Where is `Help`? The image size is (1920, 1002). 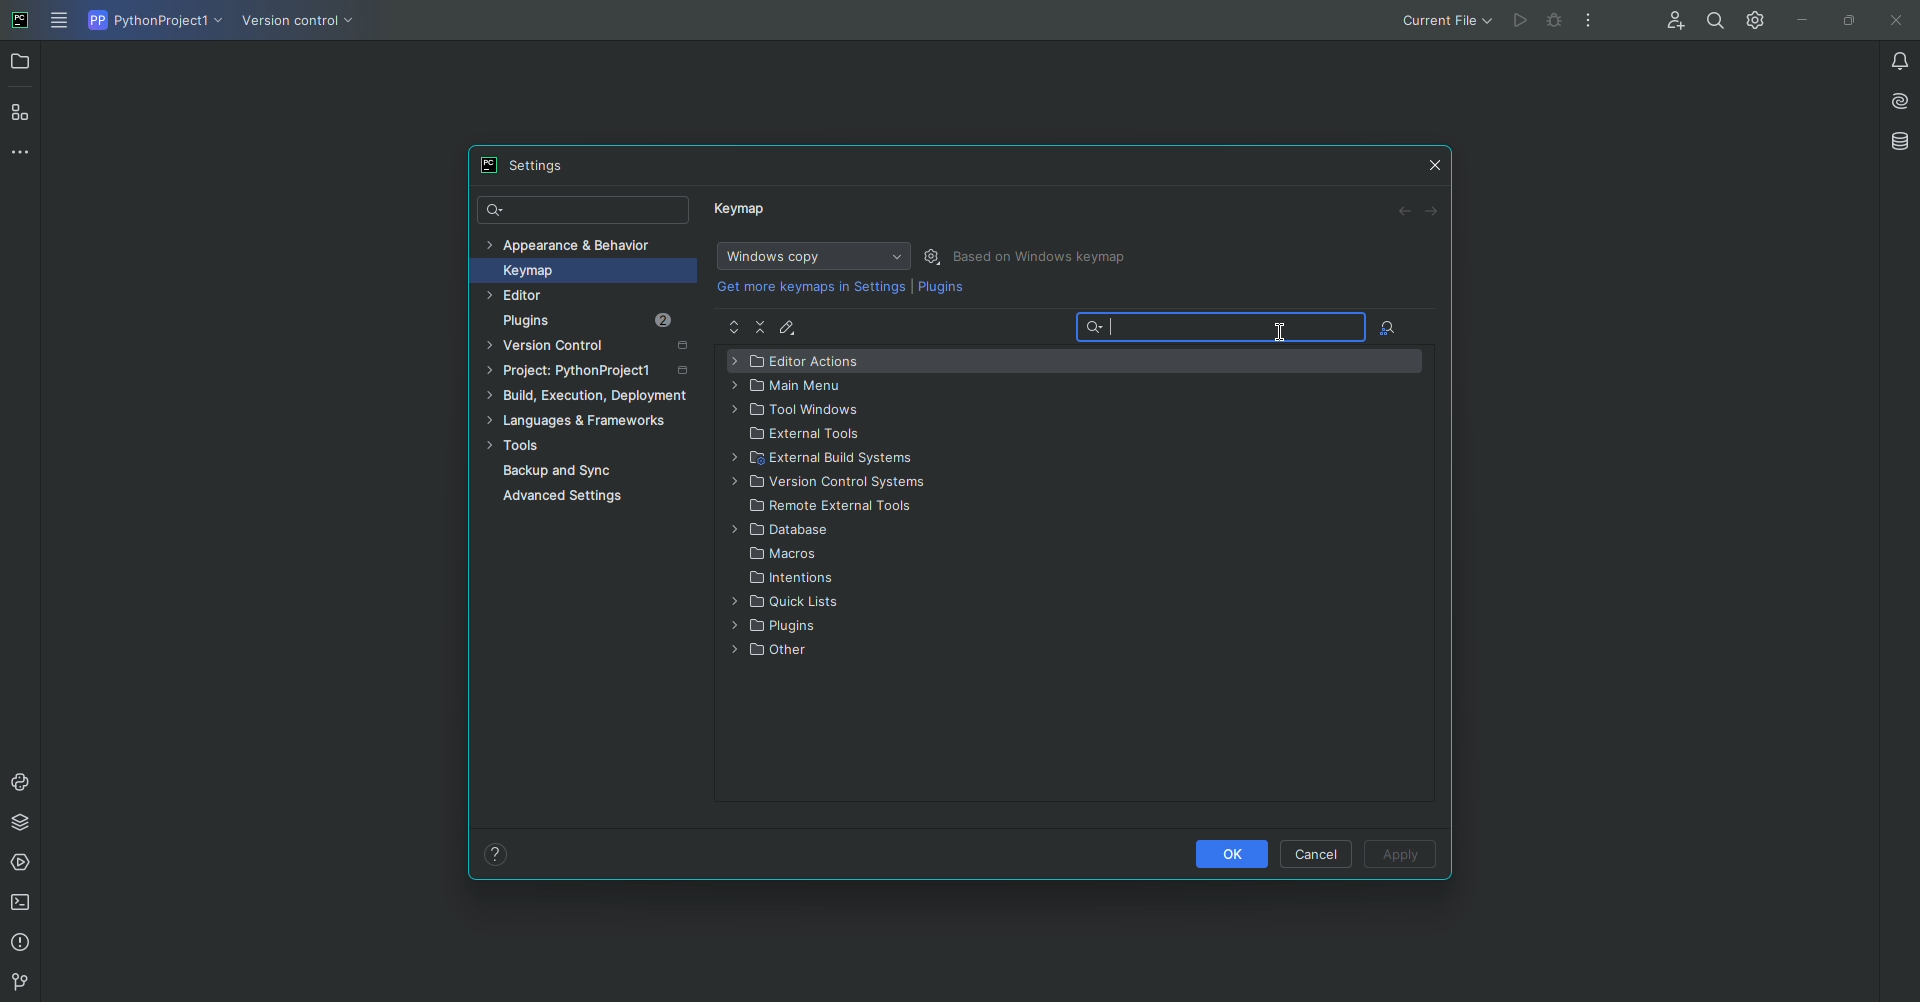
Help is located at coordinates (496, 853).